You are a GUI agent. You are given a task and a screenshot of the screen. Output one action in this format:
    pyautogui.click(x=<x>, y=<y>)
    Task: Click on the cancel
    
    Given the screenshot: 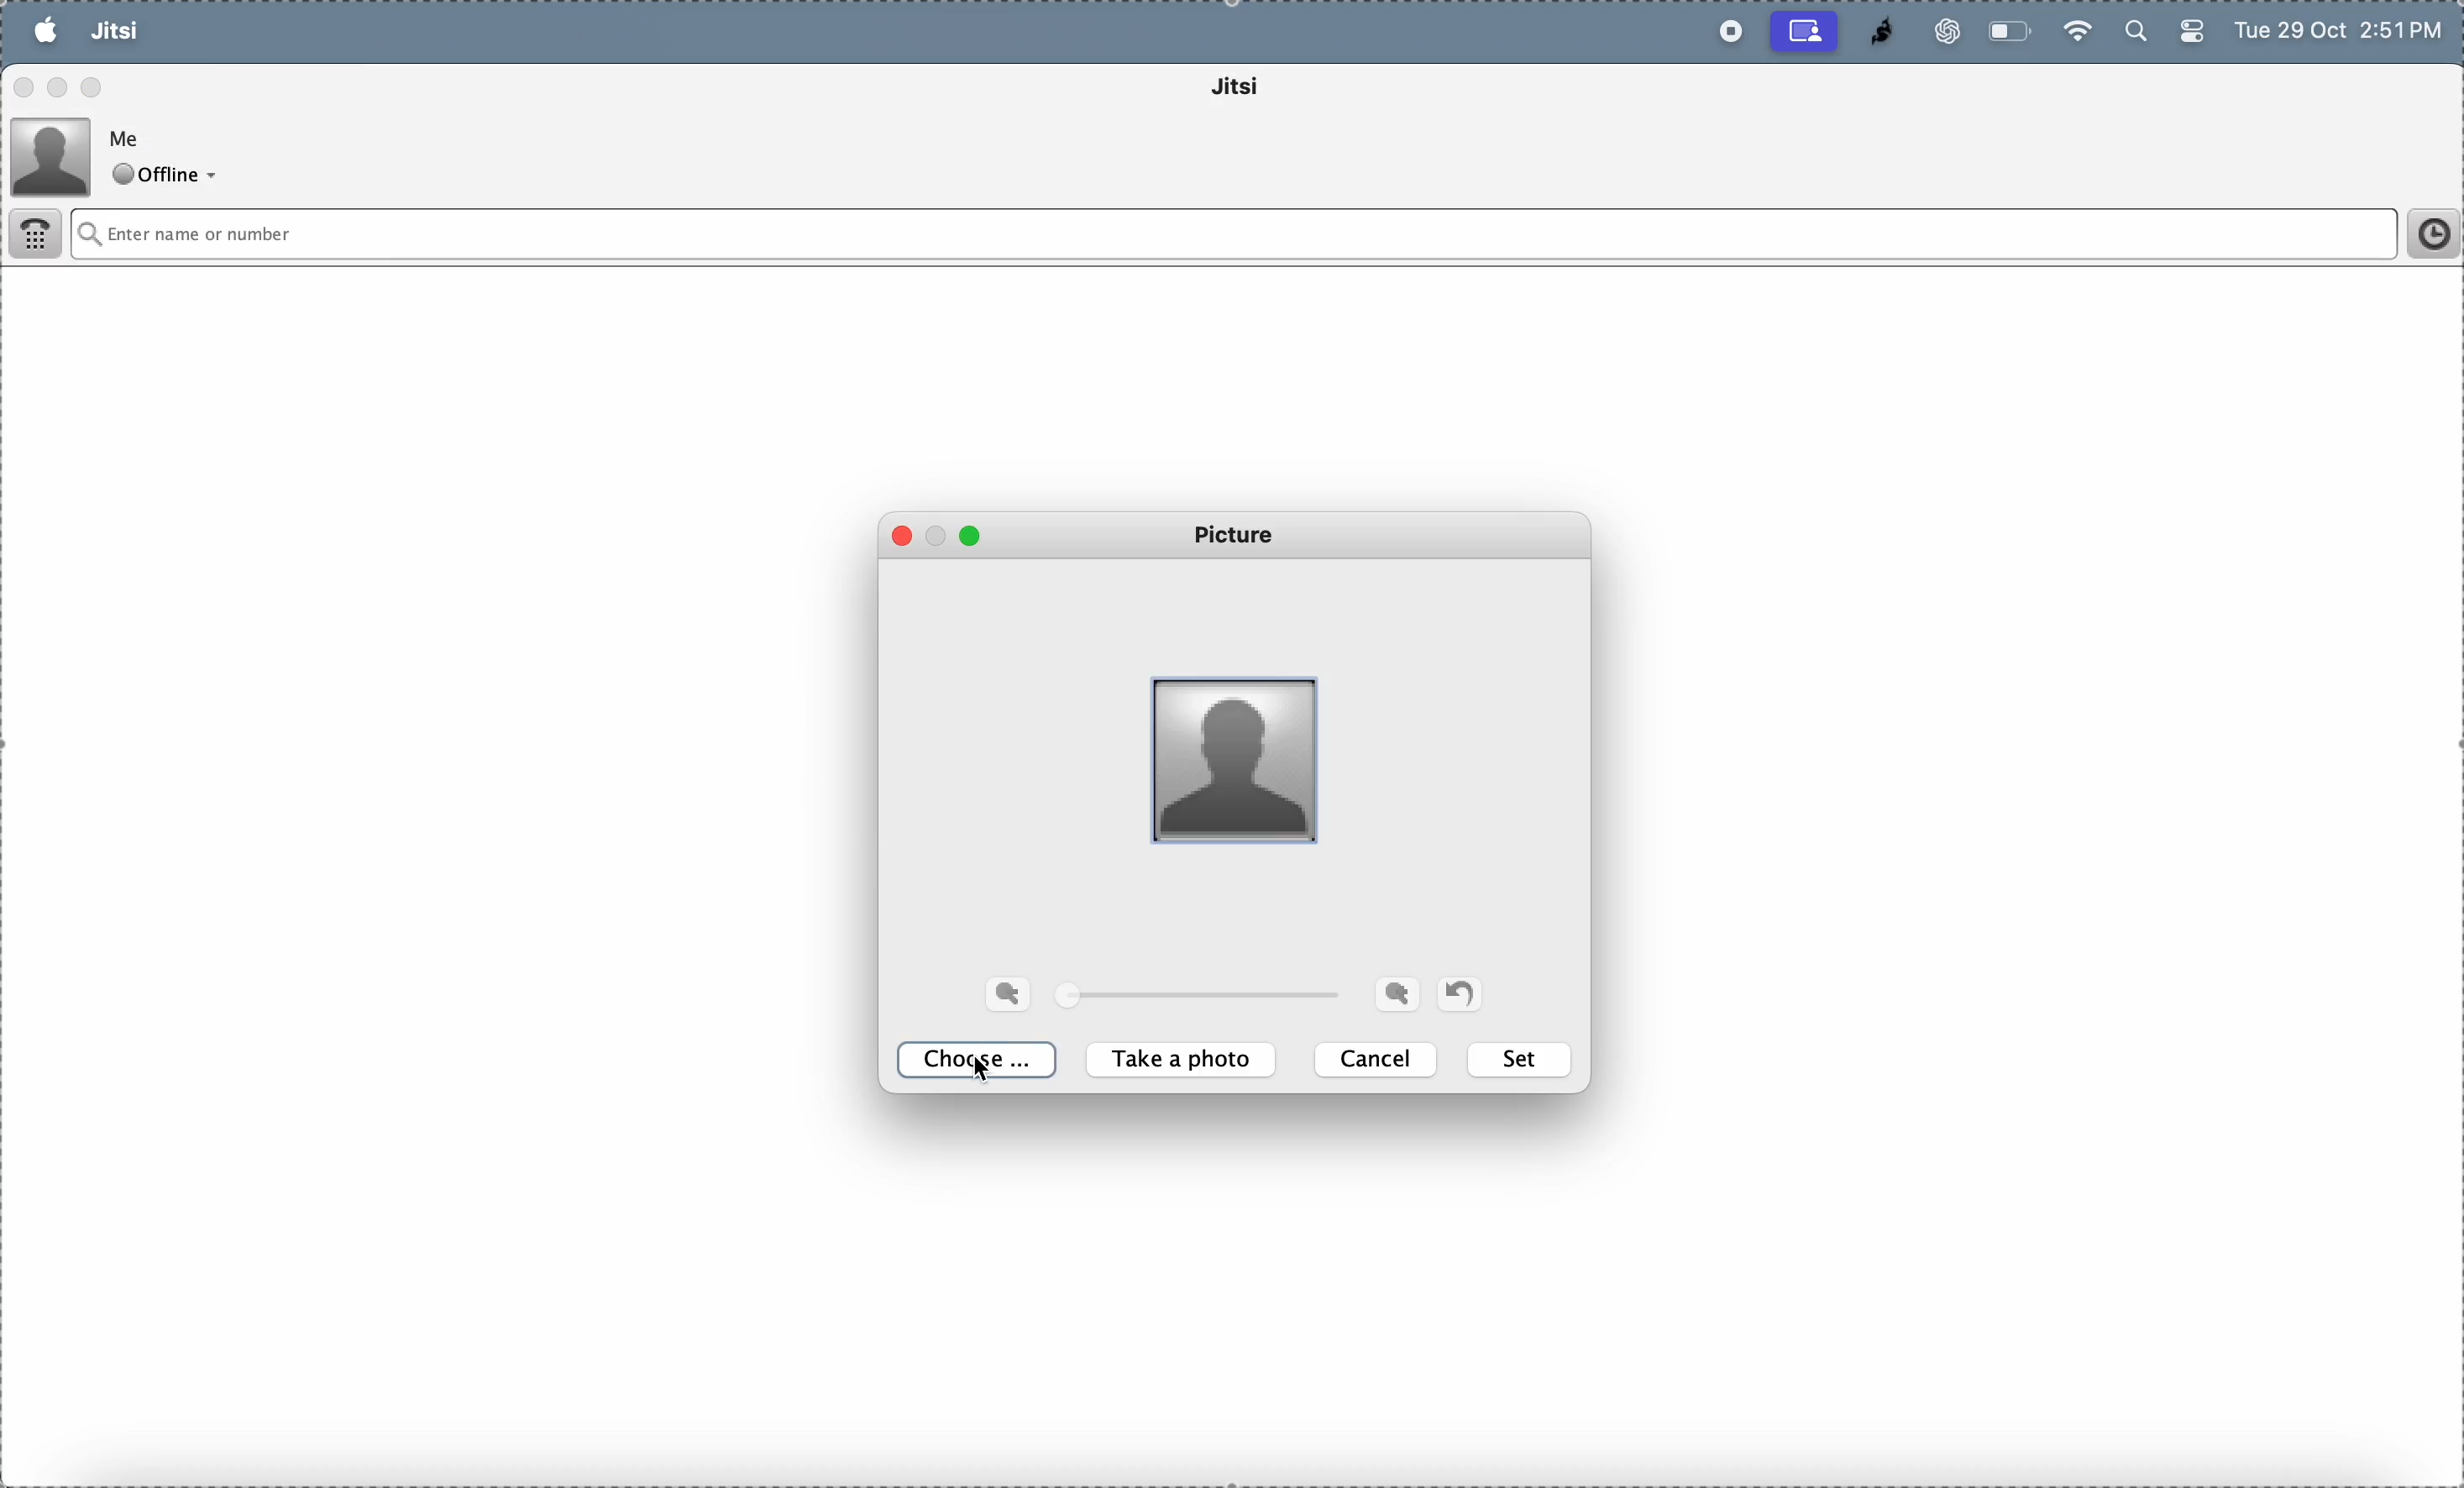 What is the action you would take?
    pyautogui.click(x=1379, y=1059)
    